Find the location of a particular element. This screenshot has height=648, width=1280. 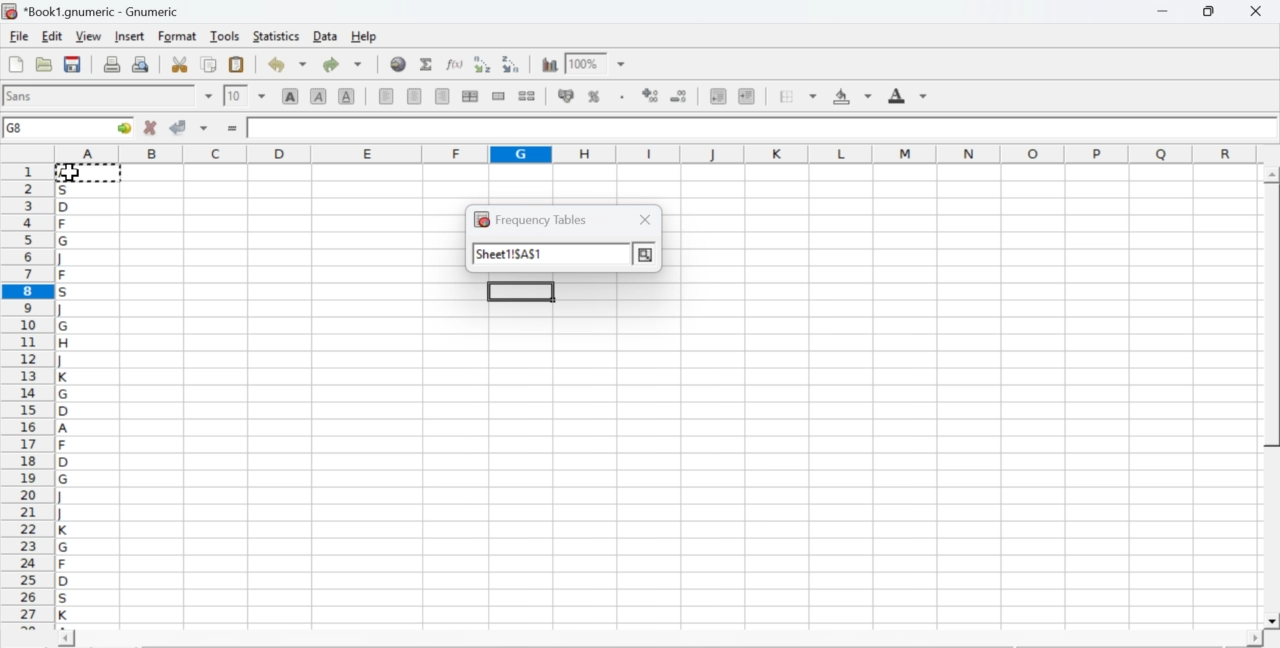

center horizontally is located at coordinates (415, 96).